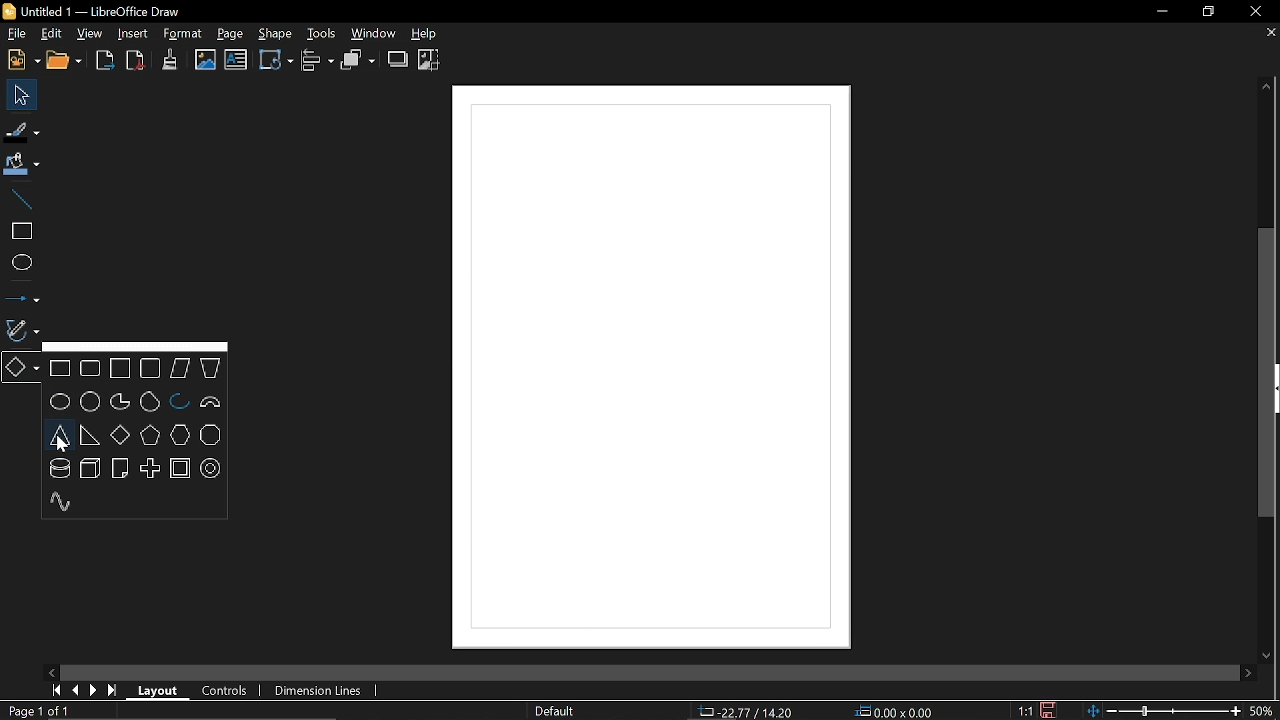  I want to click on Canvas, so click(651, 369).